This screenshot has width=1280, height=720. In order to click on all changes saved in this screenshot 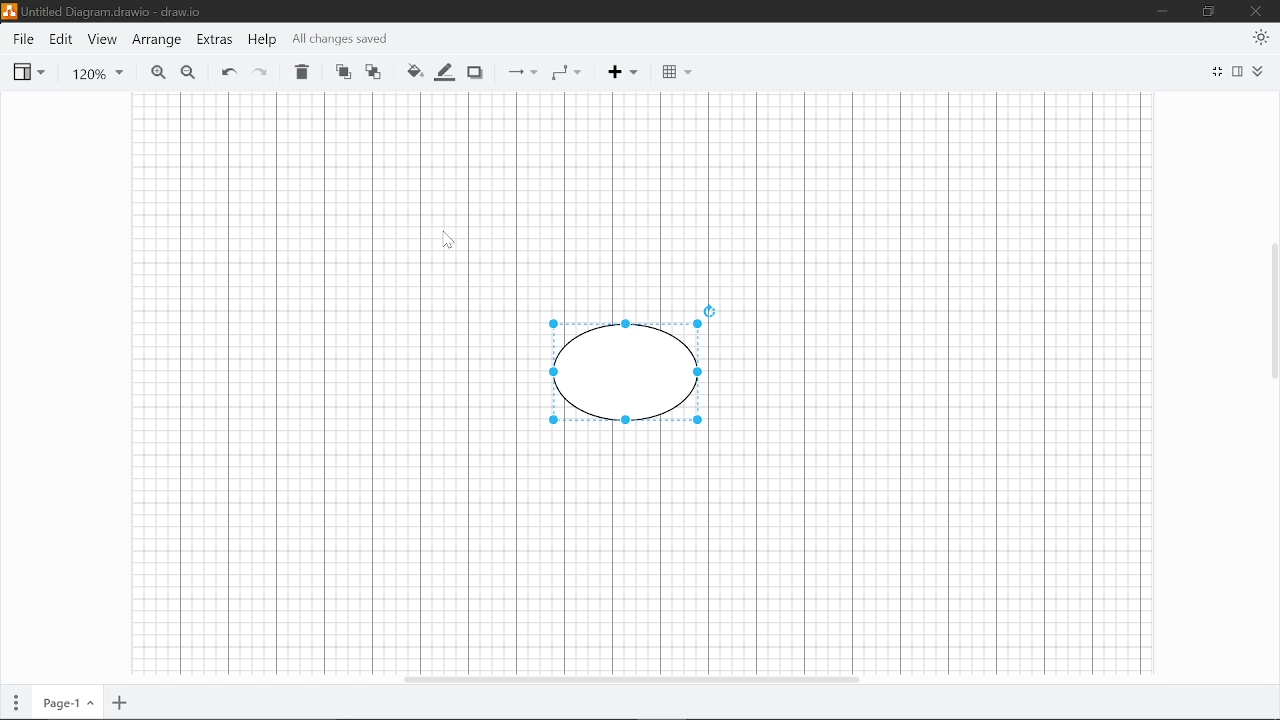, I will do `click(341, 40)`.